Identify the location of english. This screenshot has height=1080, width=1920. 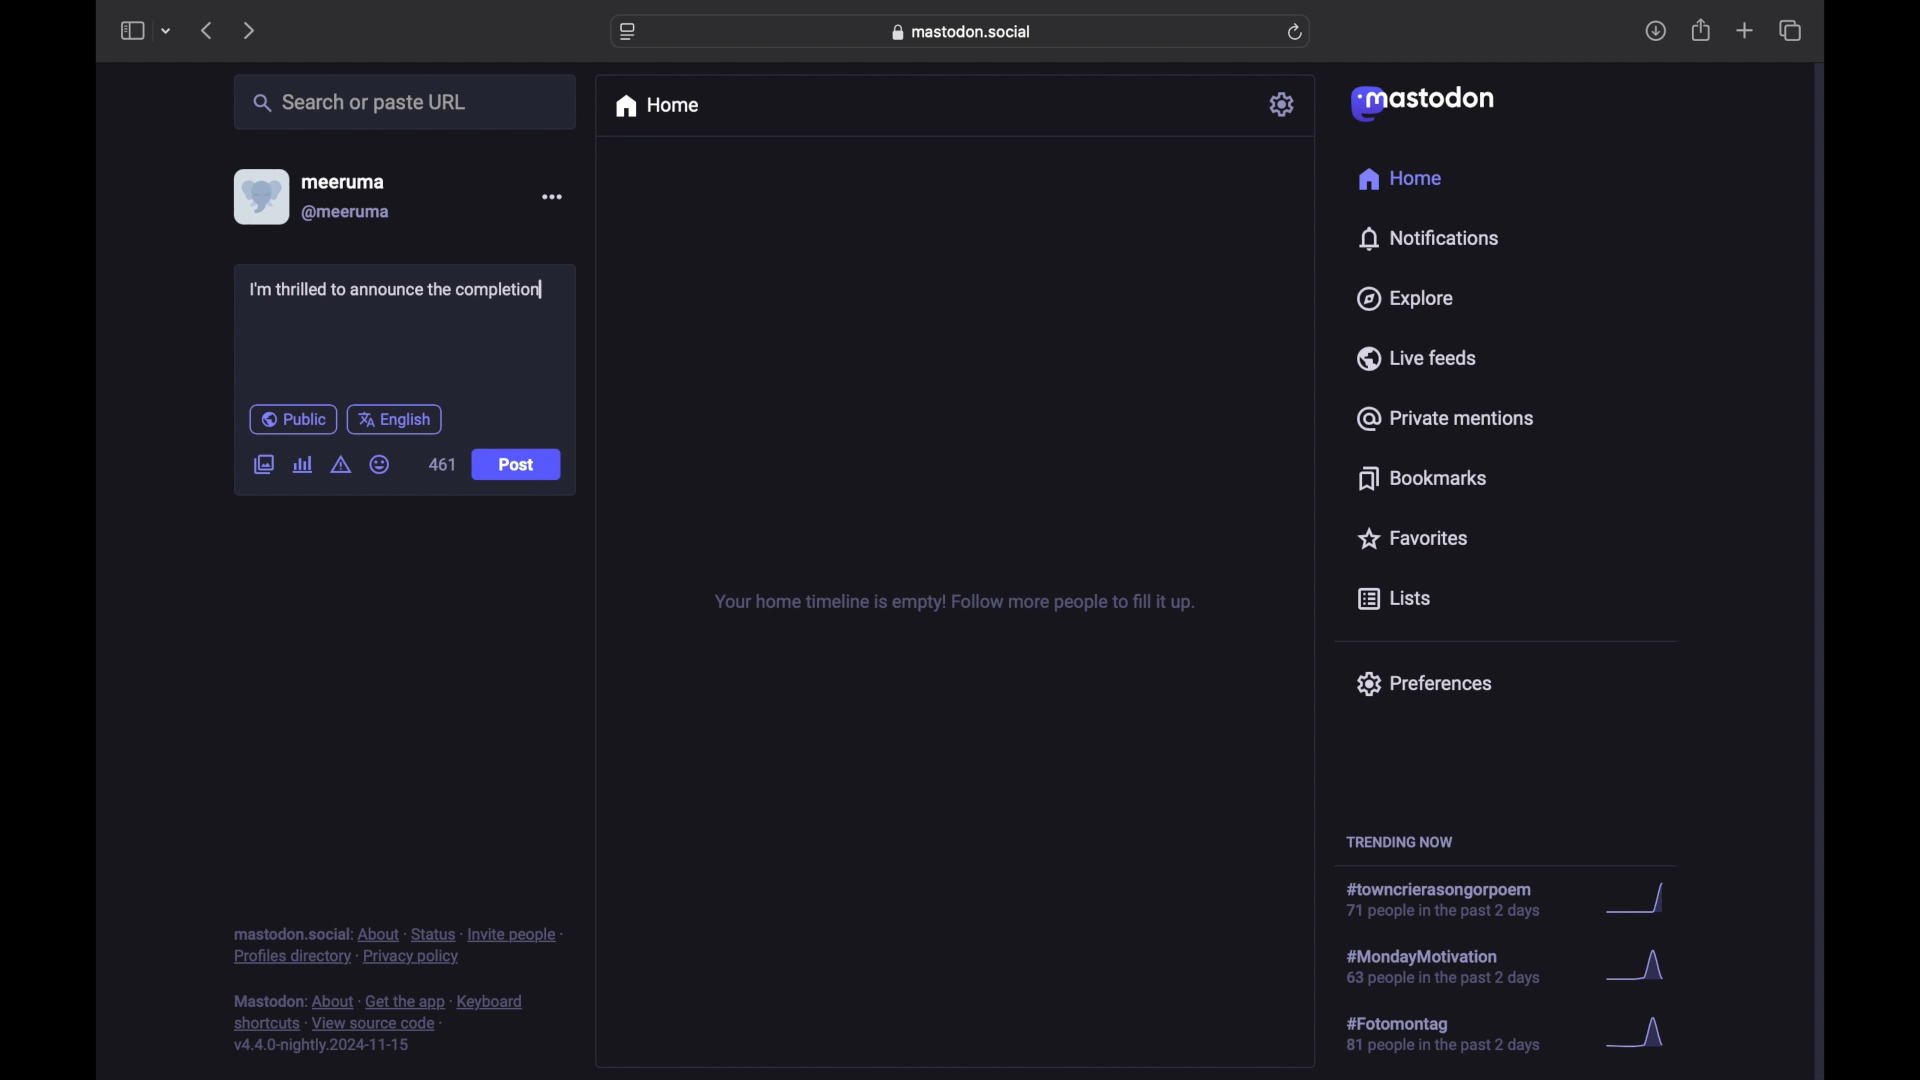
(394, 421).